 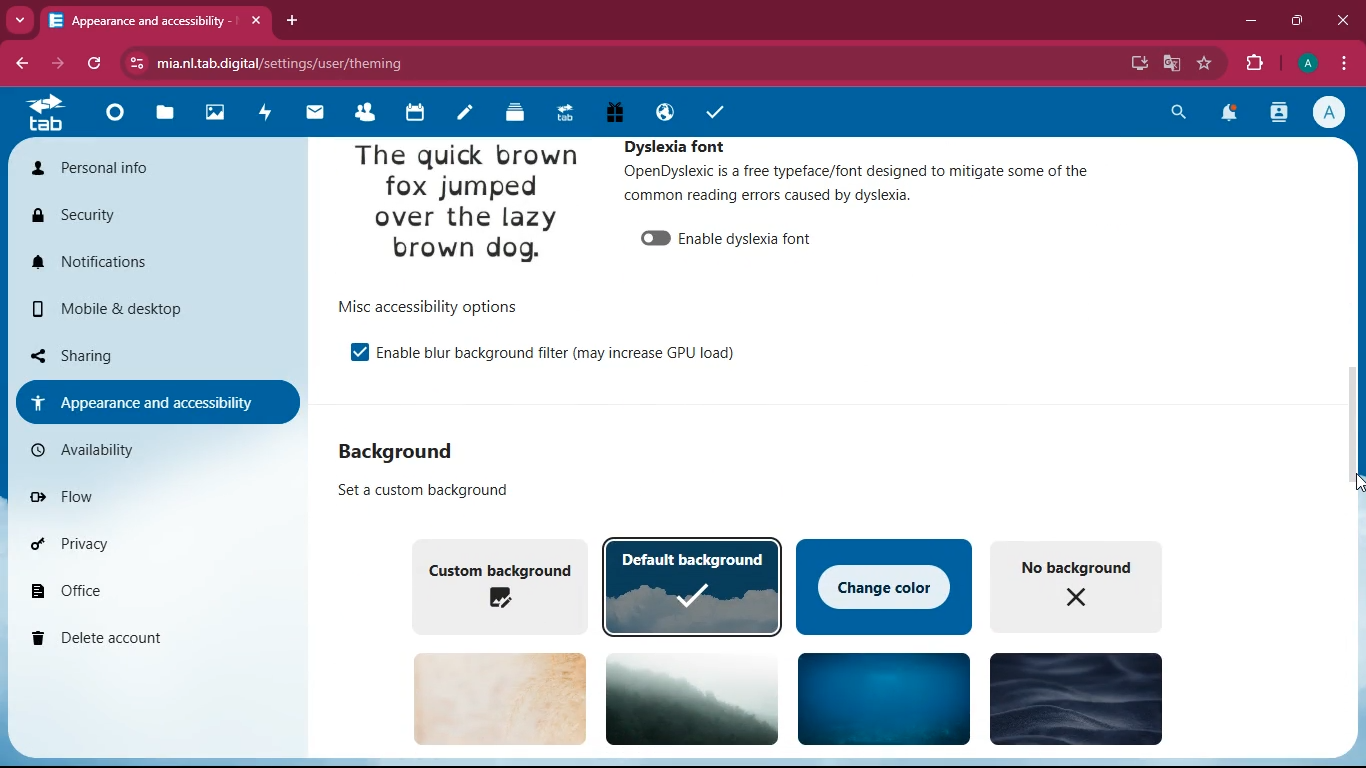 I want to click on back, so click(x=24, y=64).